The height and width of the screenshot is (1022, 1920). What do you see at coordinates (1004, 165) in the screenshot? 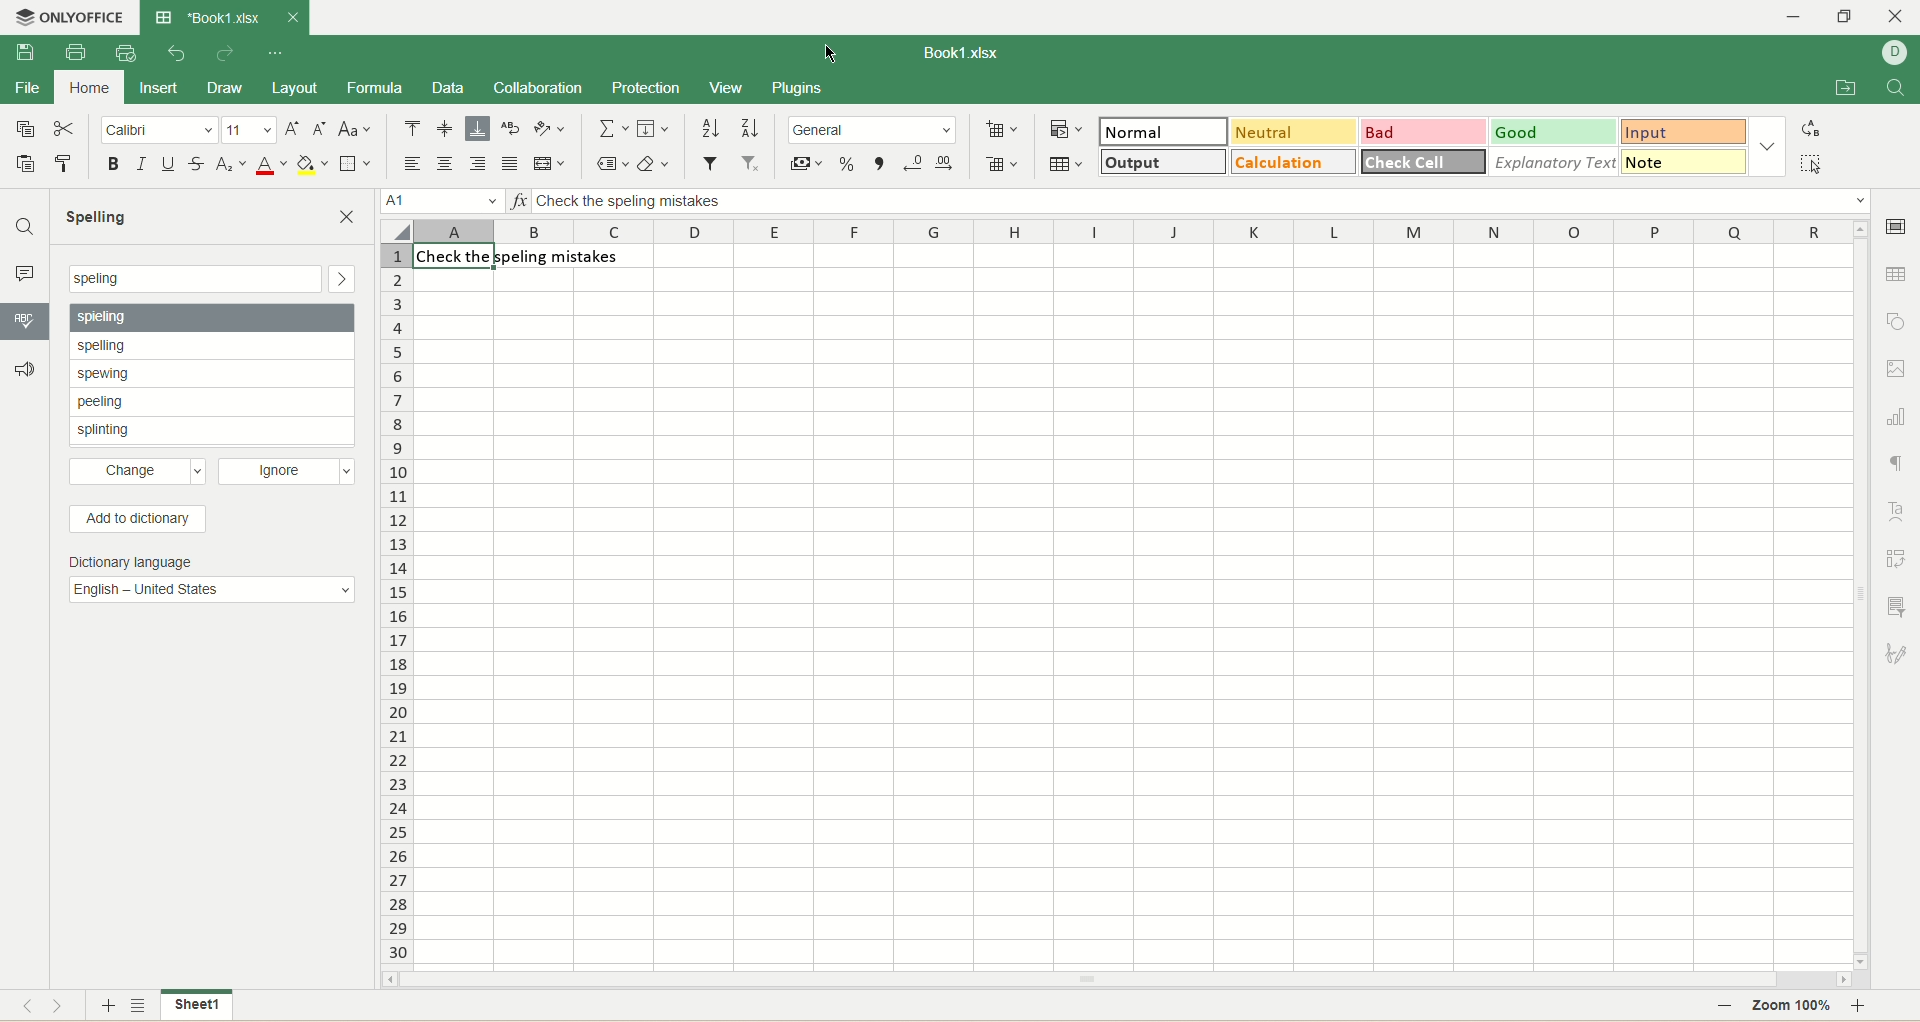
I see `removed cell` at bounding box center [1004, 165].